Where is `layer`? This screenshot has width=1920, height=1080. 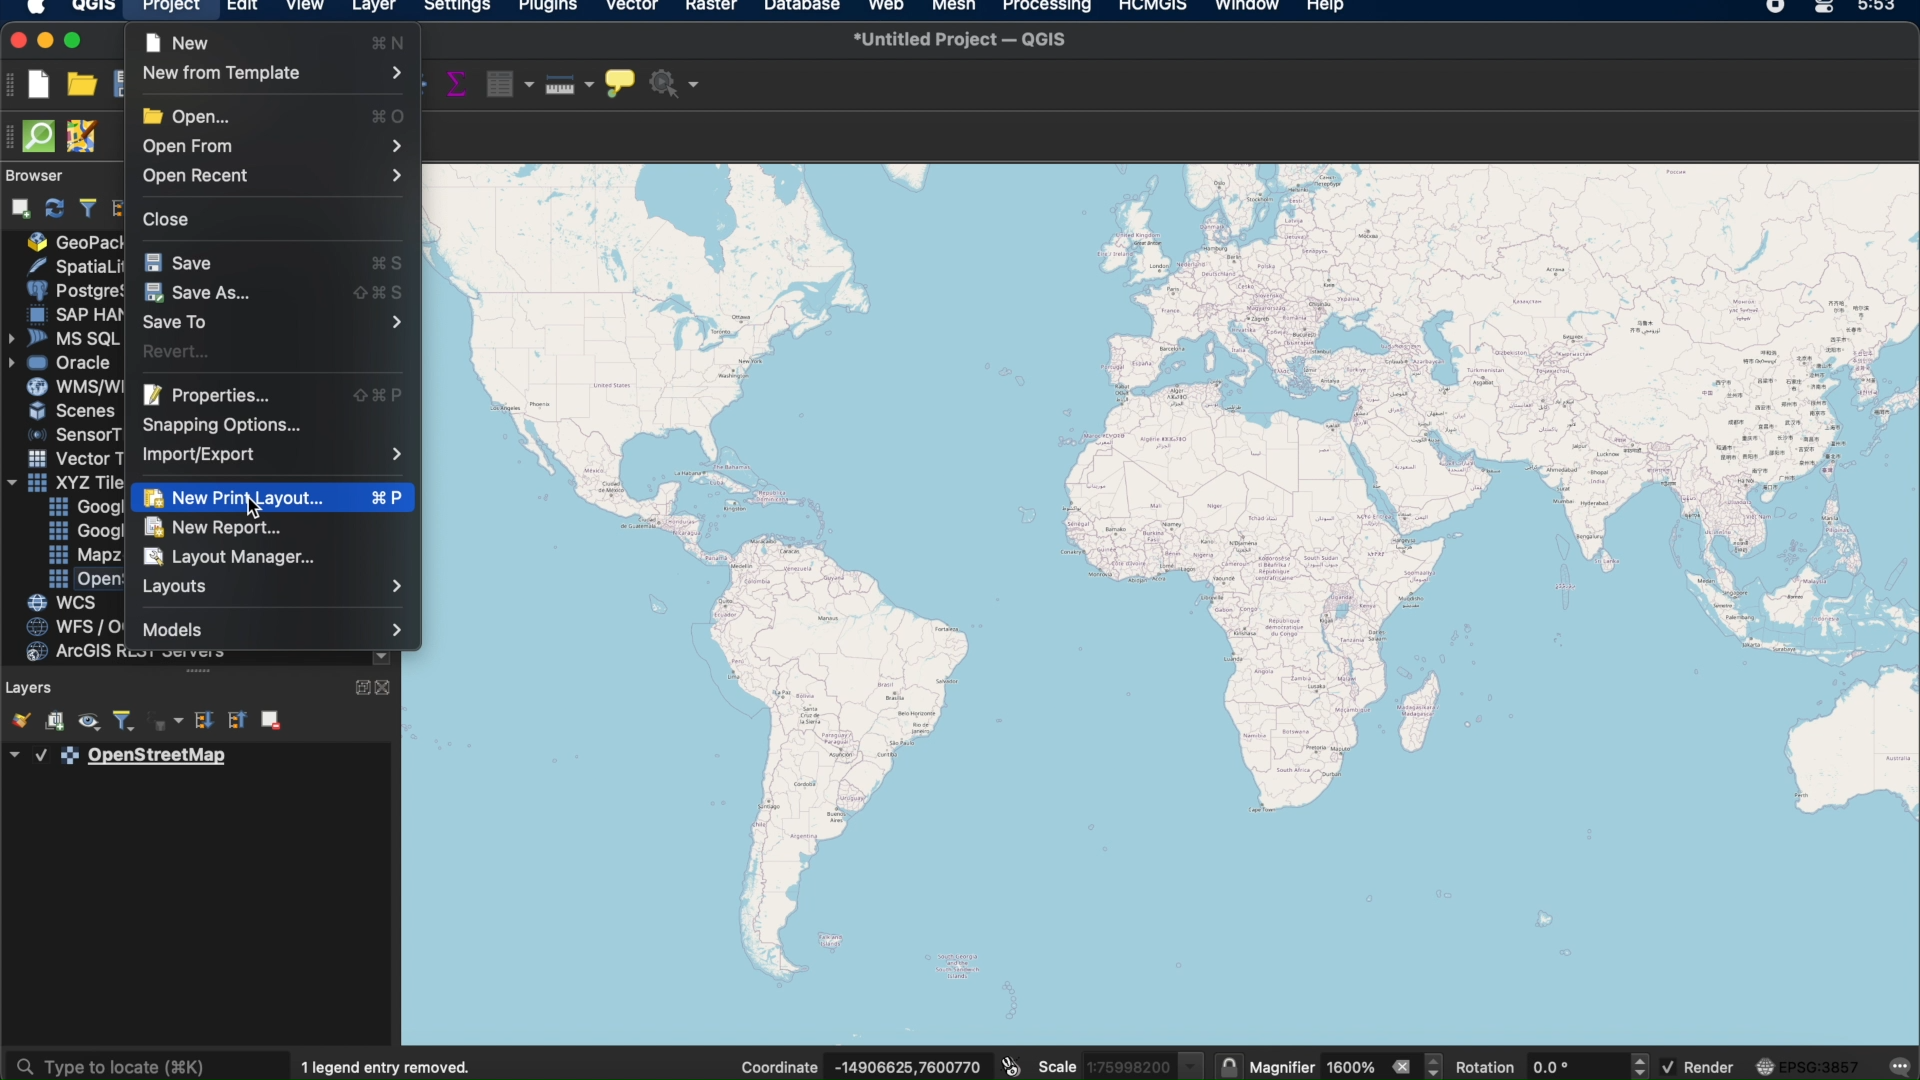
layer is located at coordinates (376, 8).